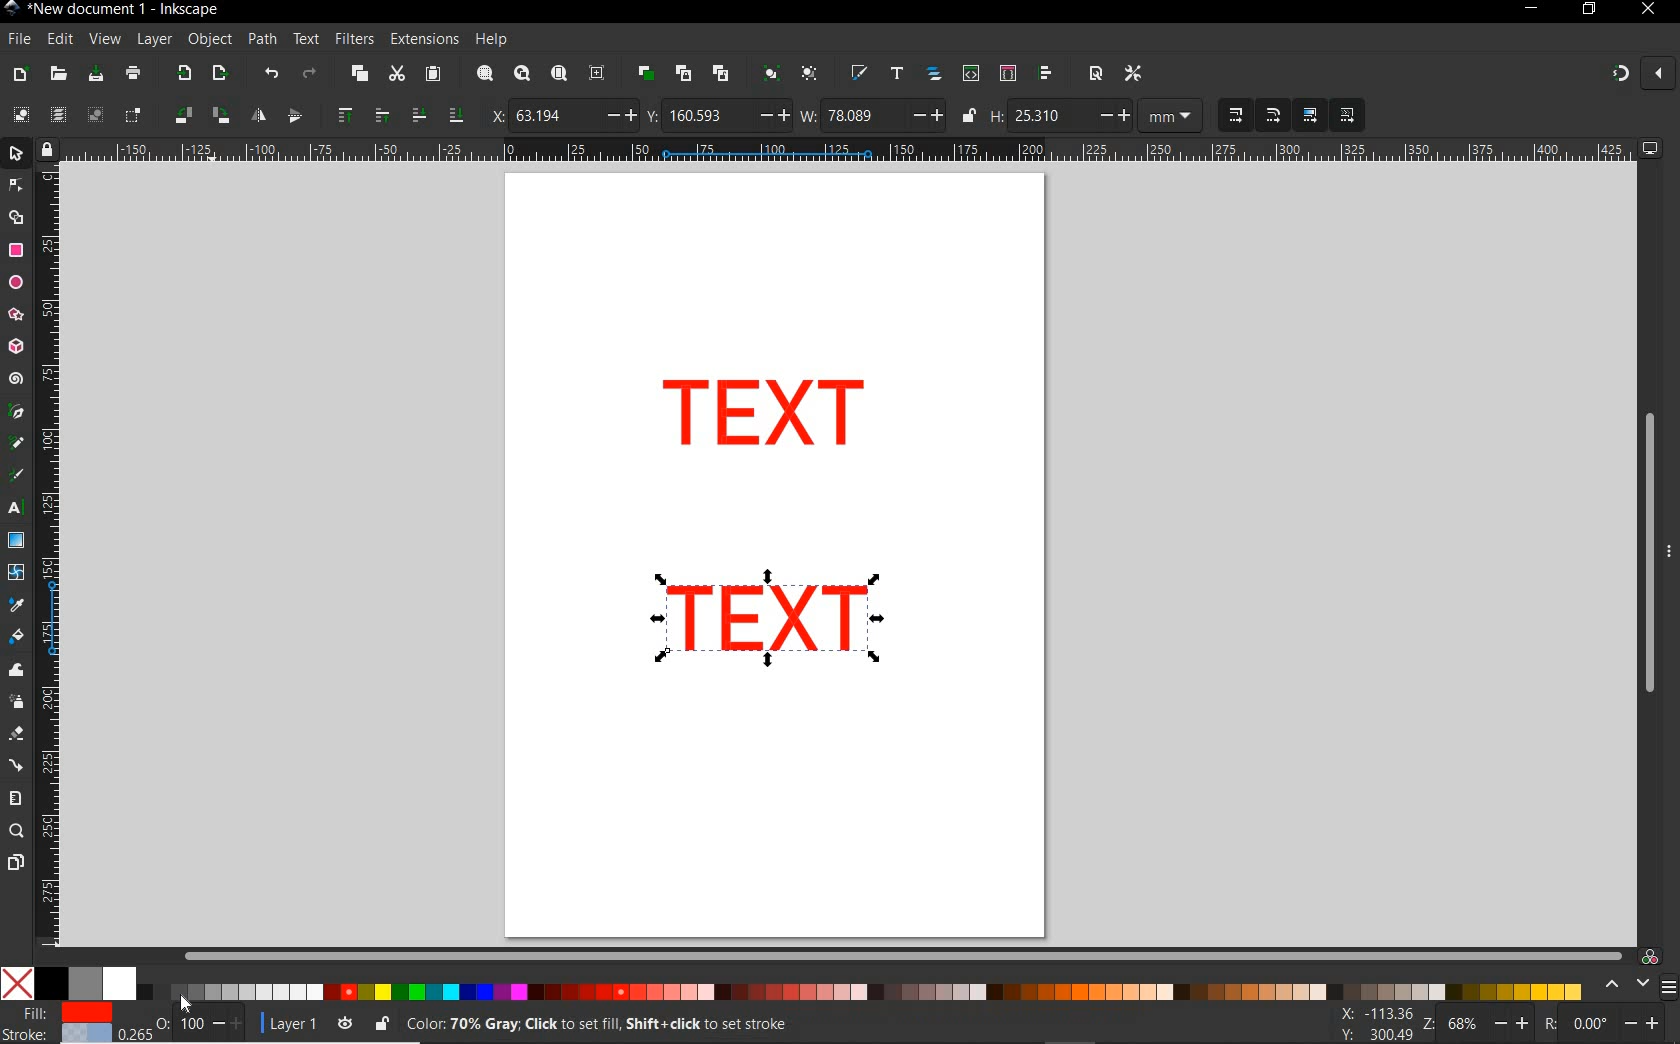 Image resolution: width=1680 pixels, height=1044 pixels. What do you see at coordinates (860, 74) in the screenshot?
I see `open fill and stroke` at bounding box center [860, 74].